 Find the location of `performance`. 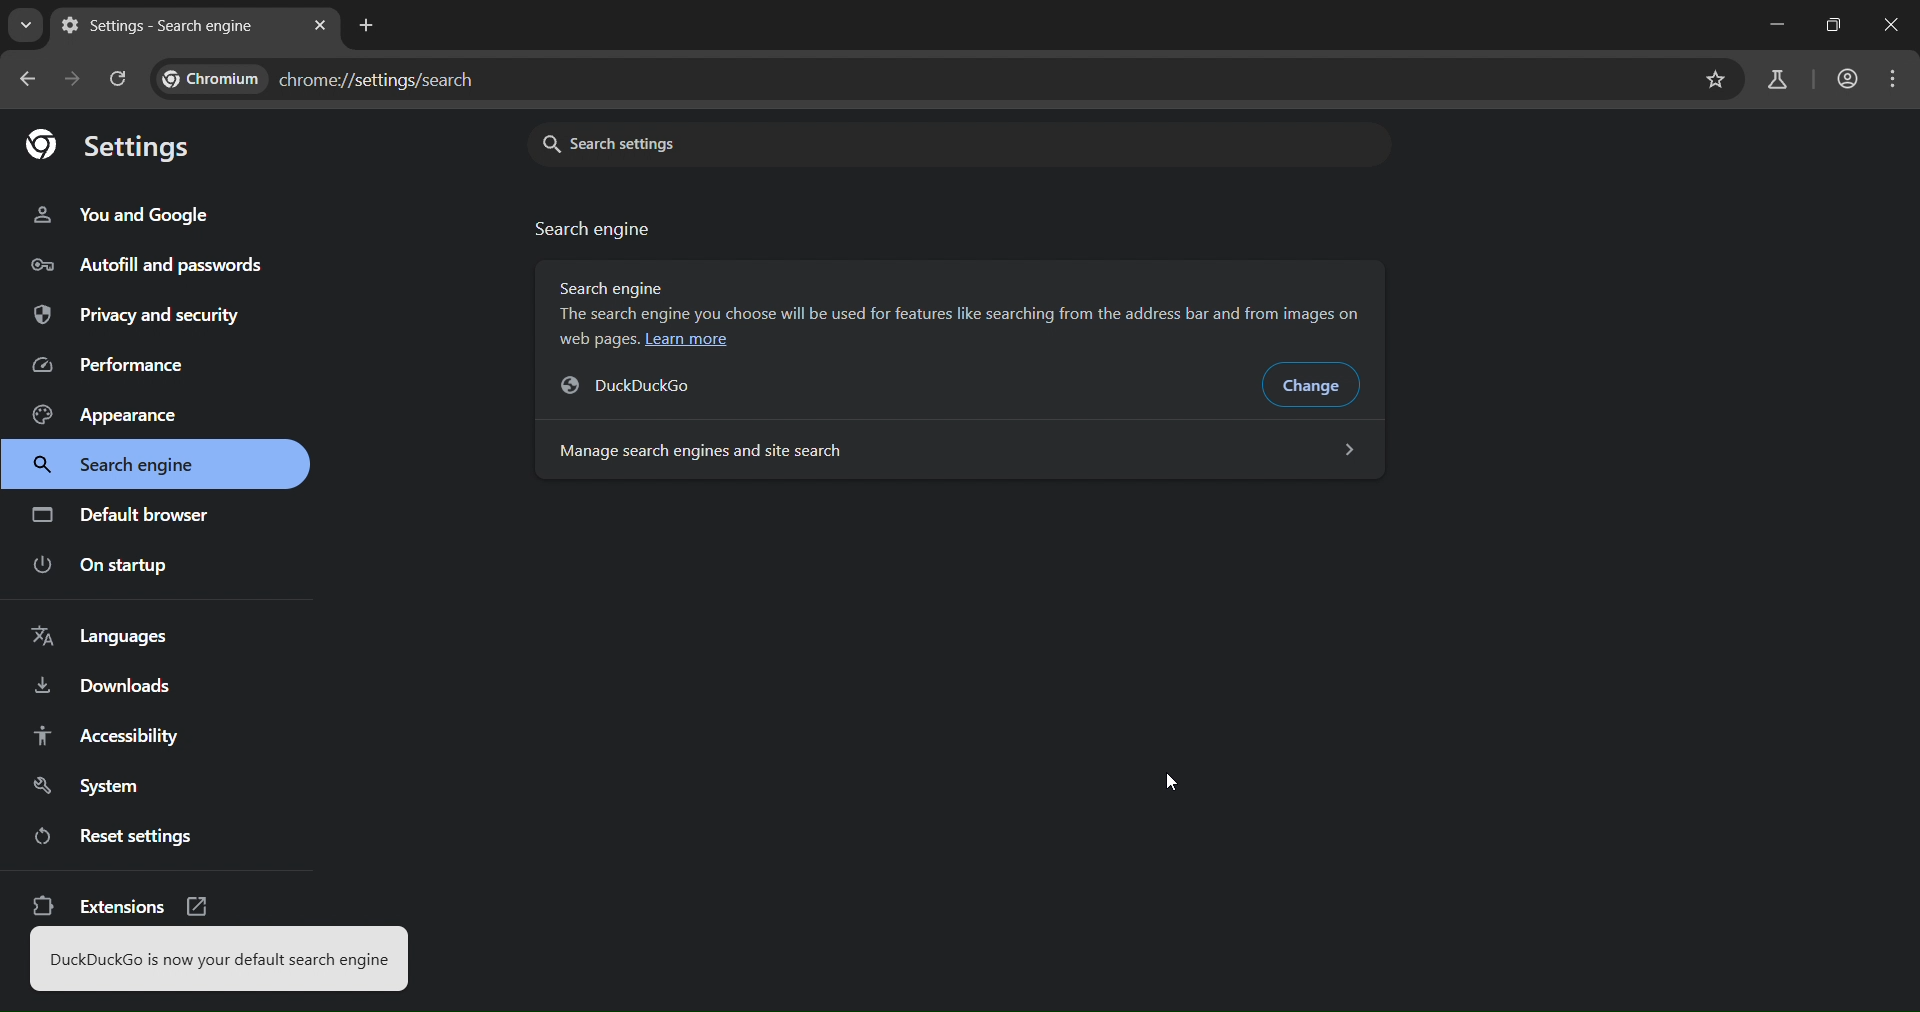

performance is located at coordinates (115, 365).